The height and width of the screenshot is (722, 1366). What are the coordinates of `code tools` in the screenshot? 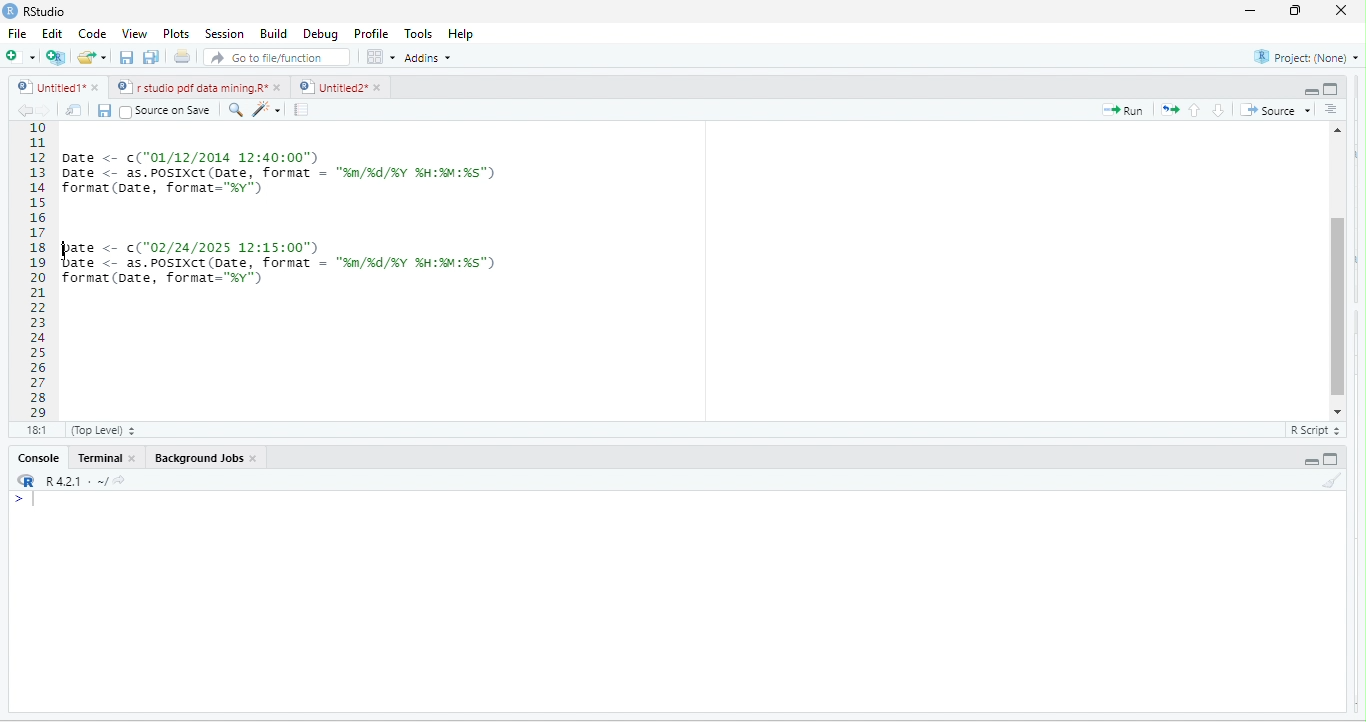 It's located at (268, 110).